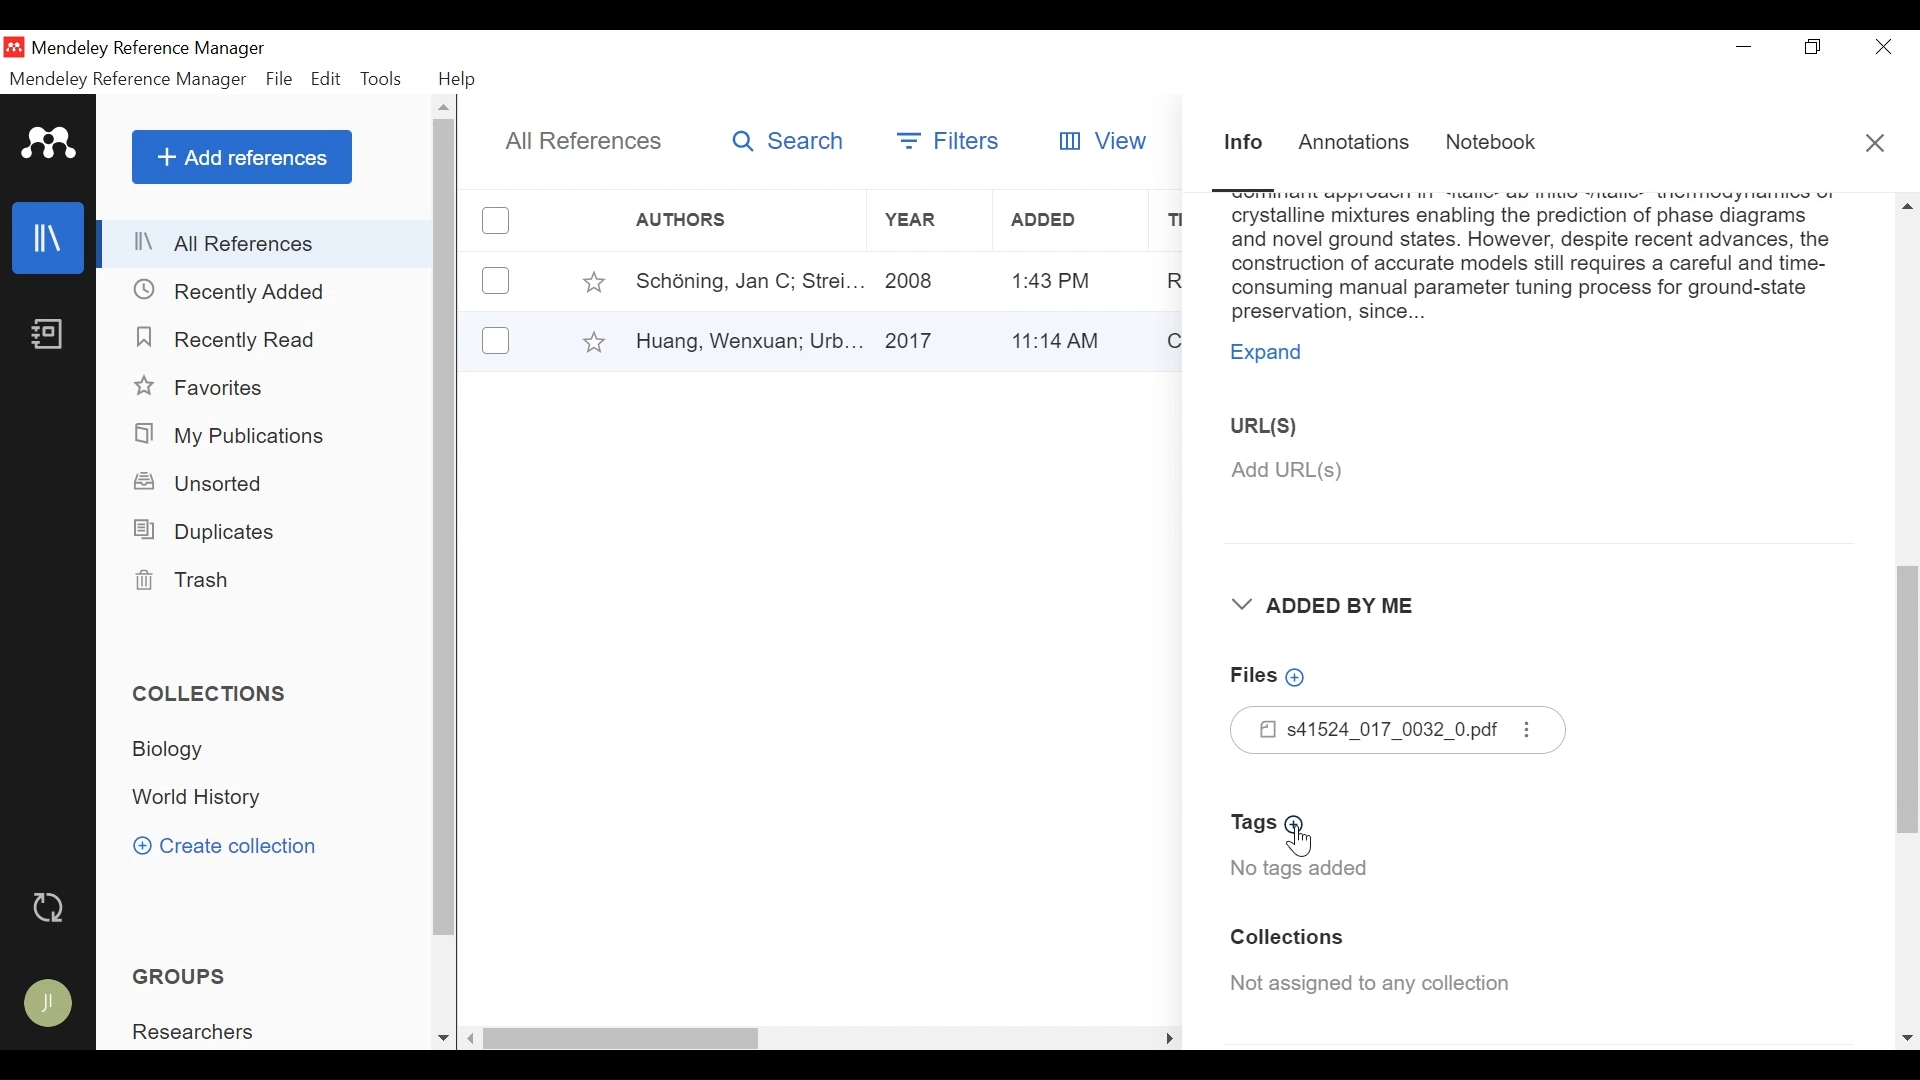 The width and height of the screenshot is (1920, 1080). I want to click on Cursor, so click(1298, 839).